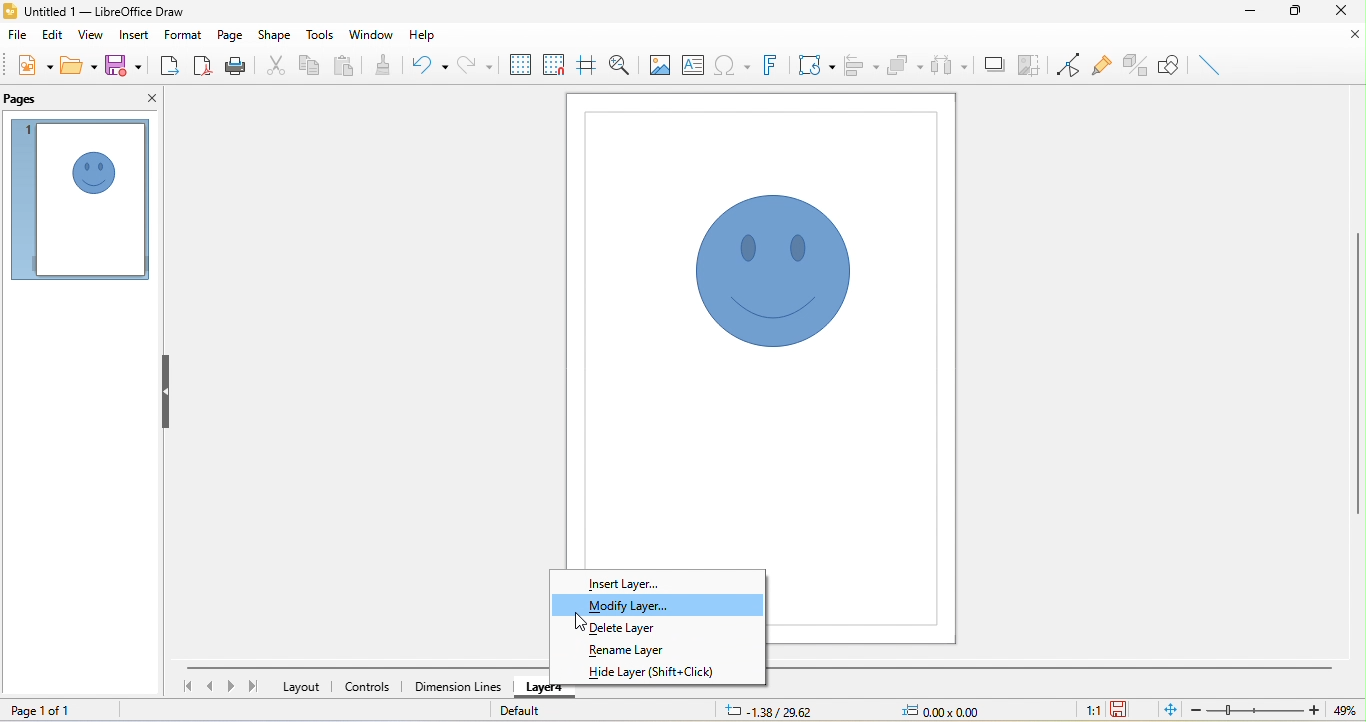 Image resolution: width=1366 pixels, height=722 pixels. What do you see at coordinates (107, 12) in the screenshot?
I see `untitled 1 - LibreOffice Draw` at bounding box center [107, 12].